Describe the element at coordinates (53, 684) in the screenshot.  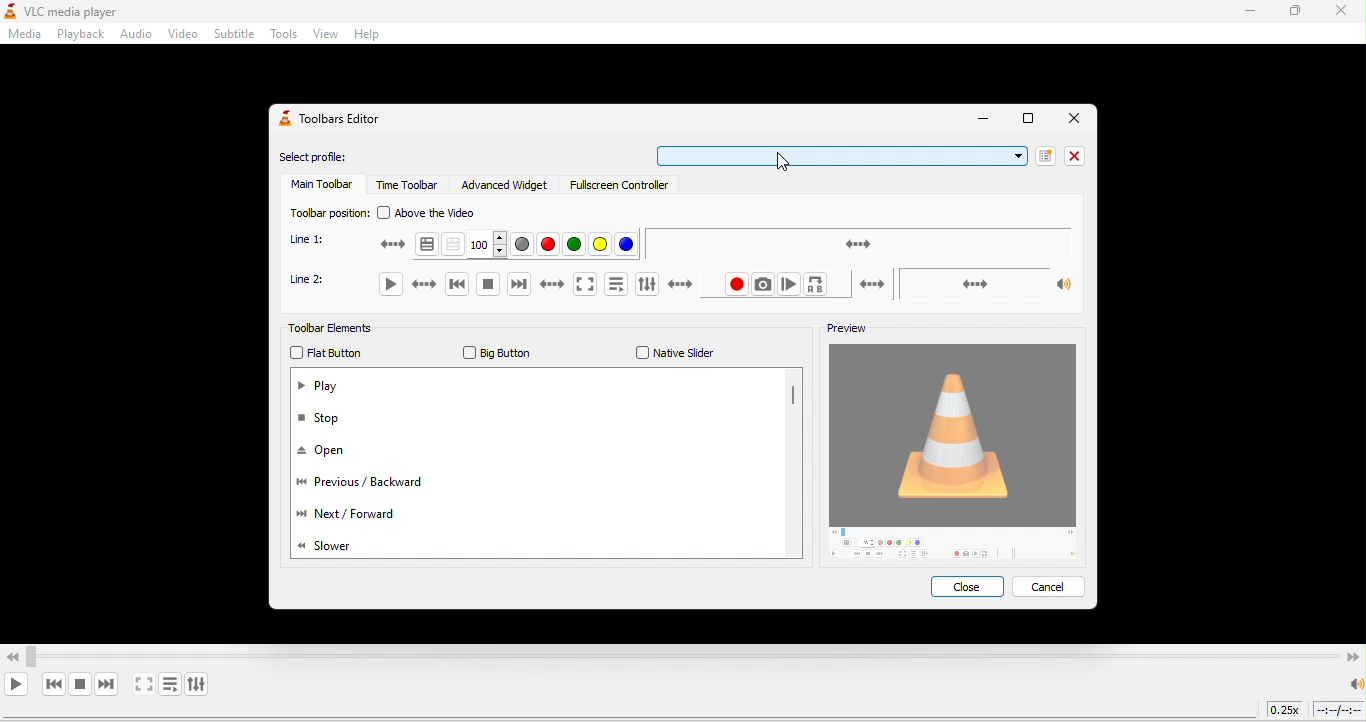
I see `previous media` at that location.